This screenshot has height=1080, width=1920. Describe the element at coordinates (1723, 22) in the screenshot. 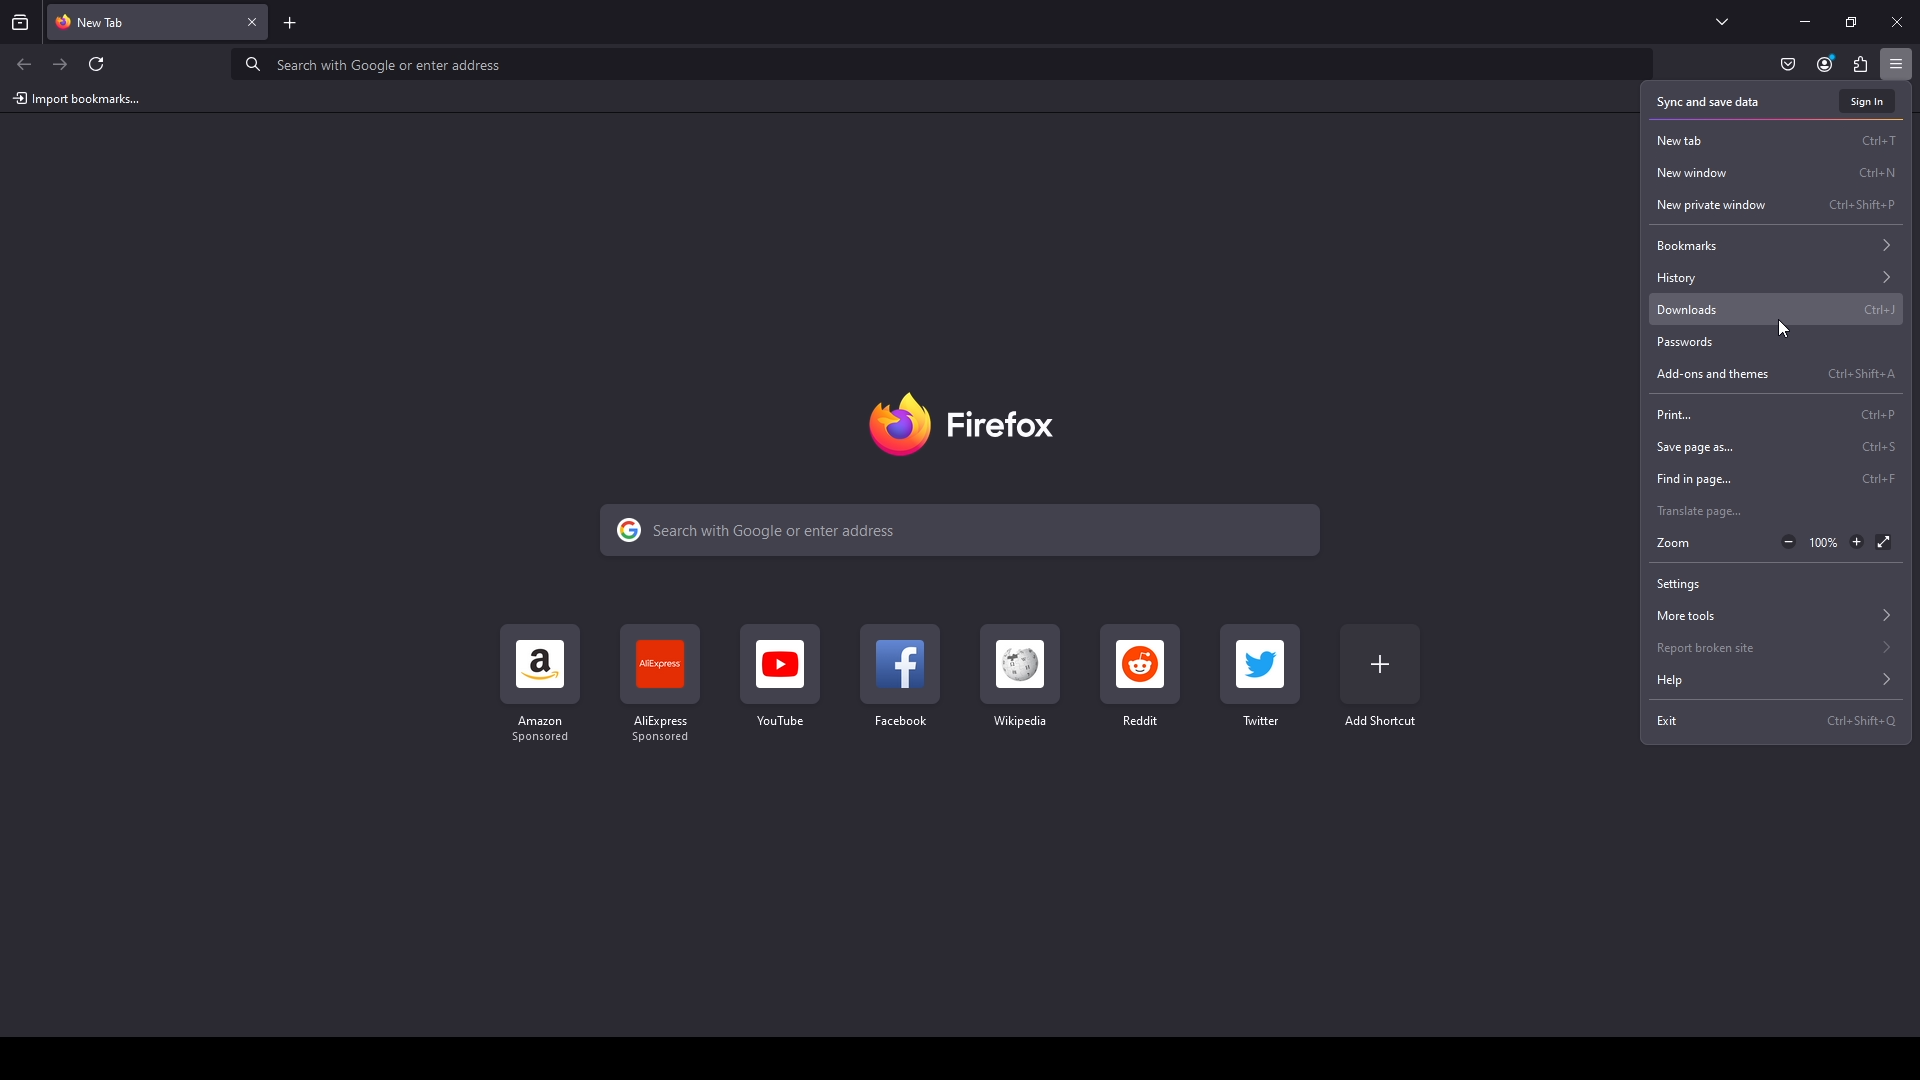

I see `List all tabs` at that location.